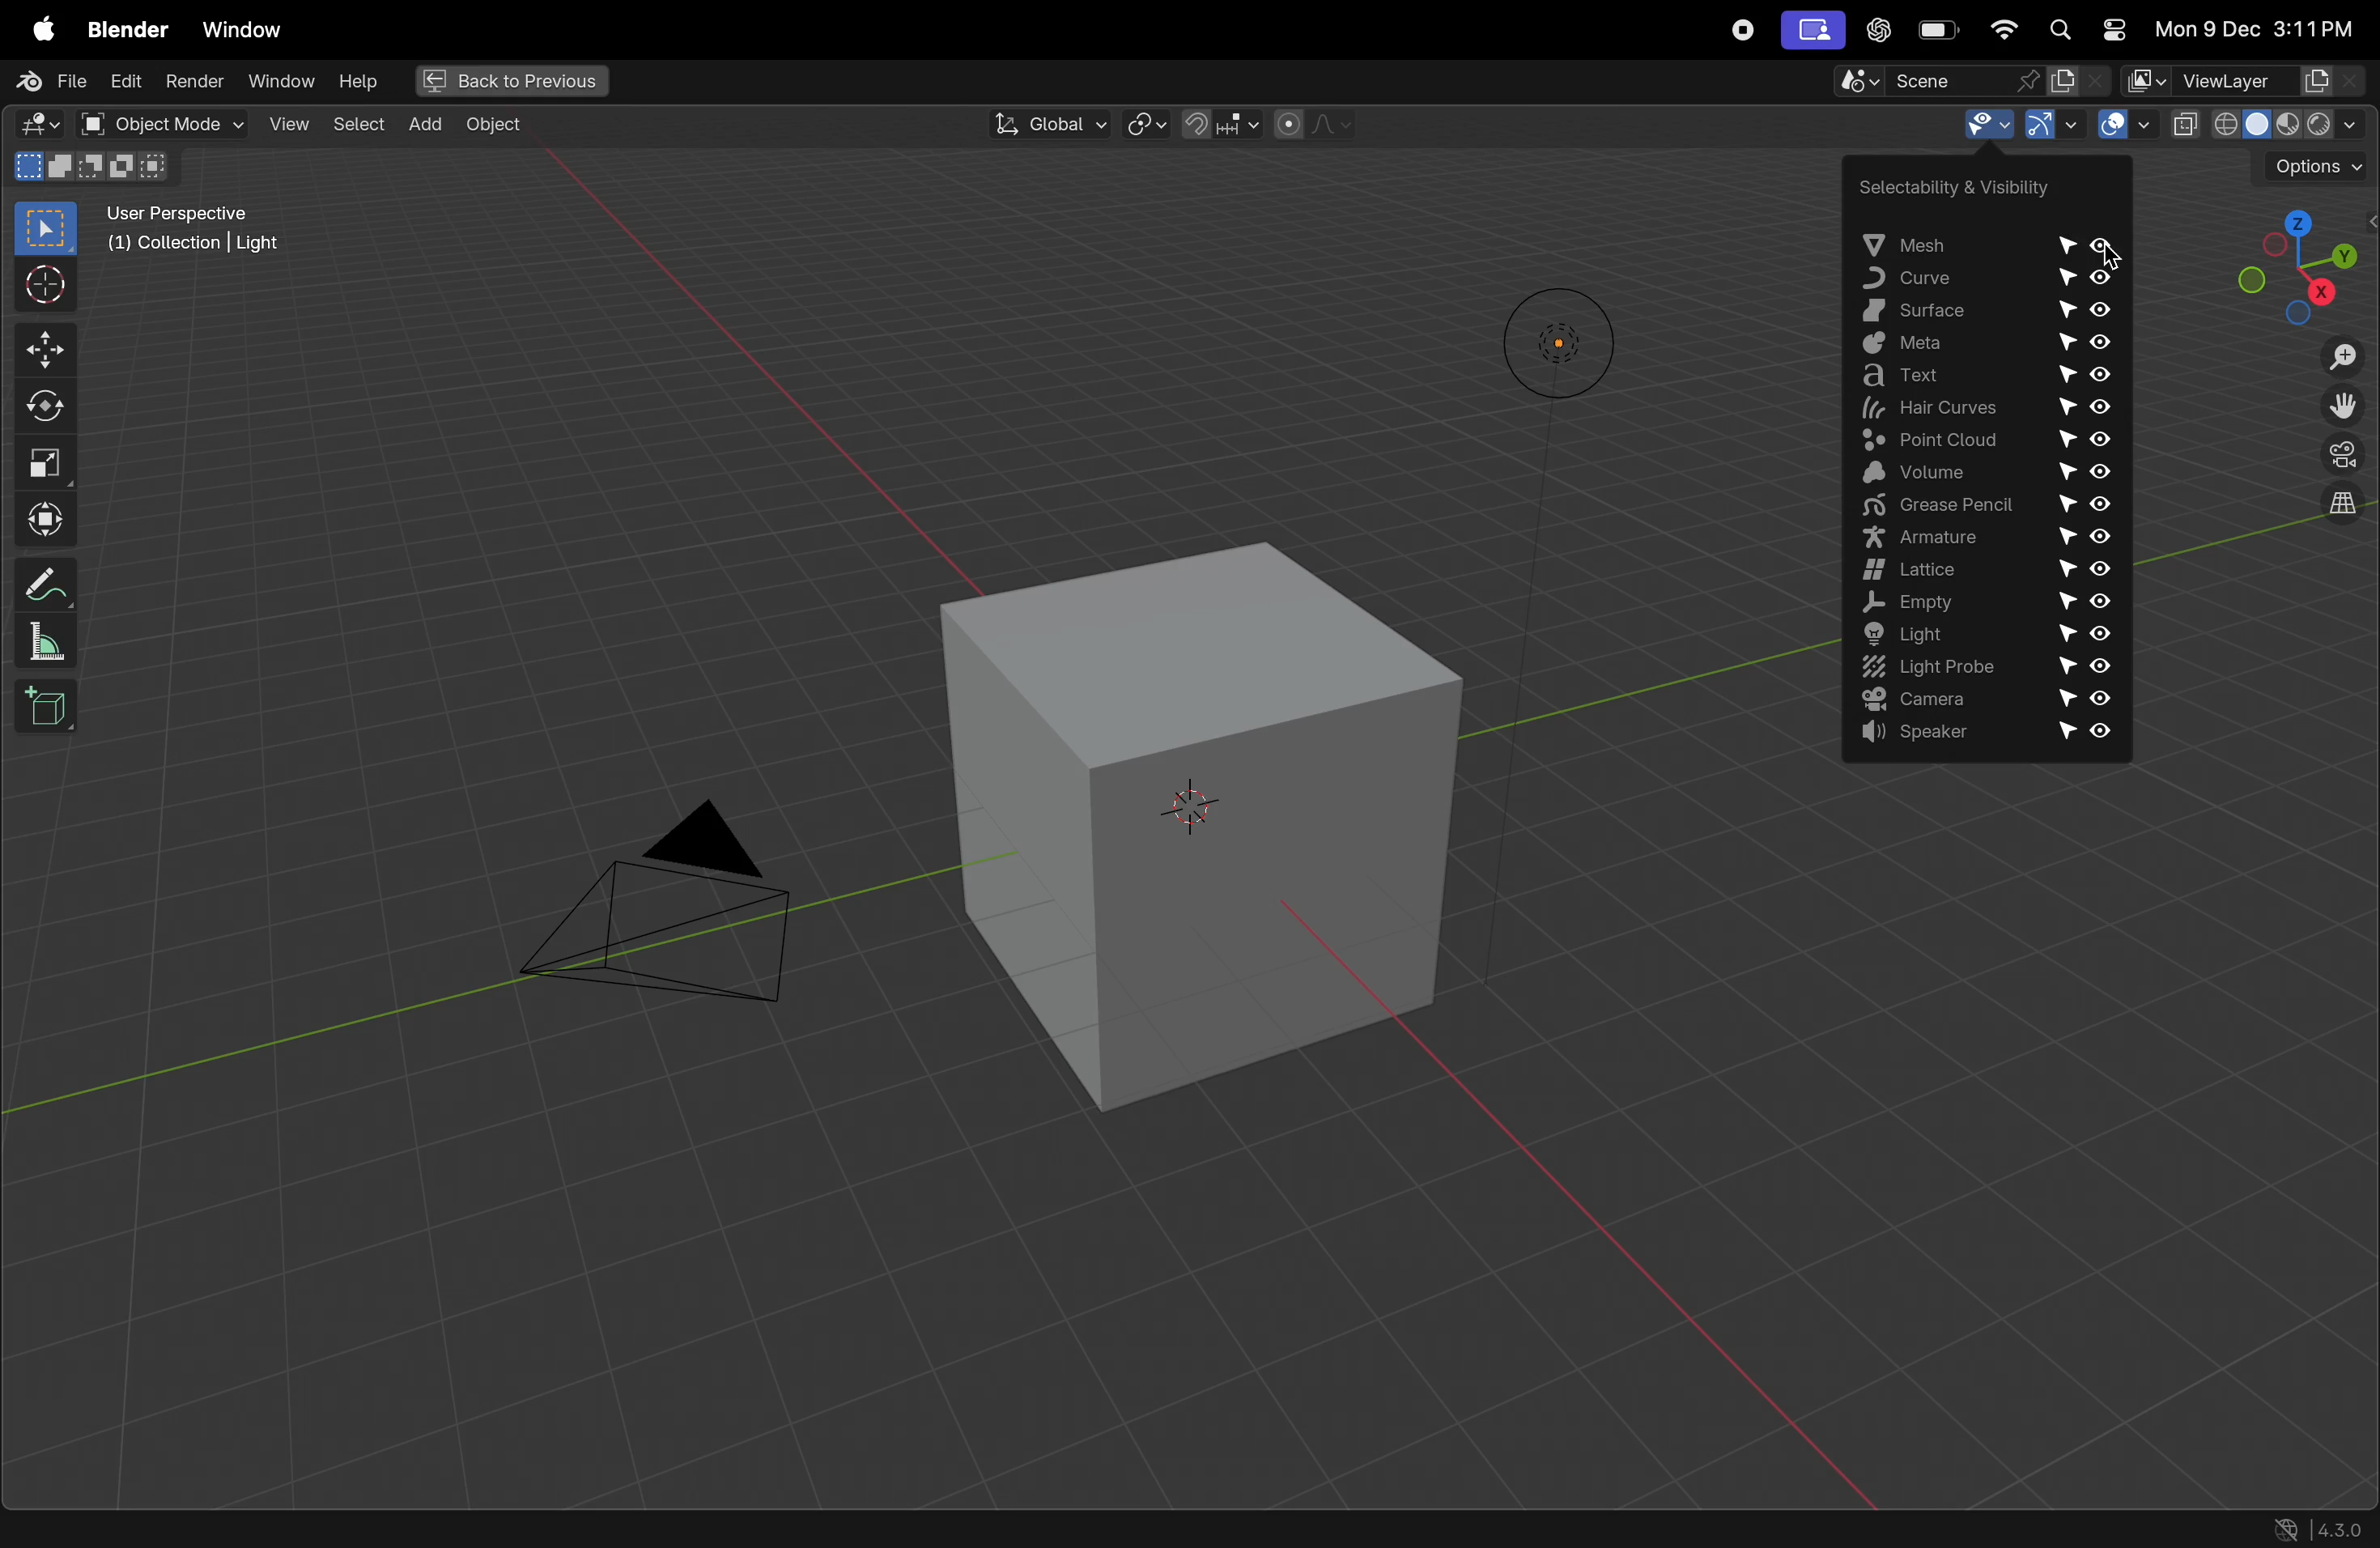 The width and height of the screenshot is (2380, 1548). I want to click on select, so click(355, 124).